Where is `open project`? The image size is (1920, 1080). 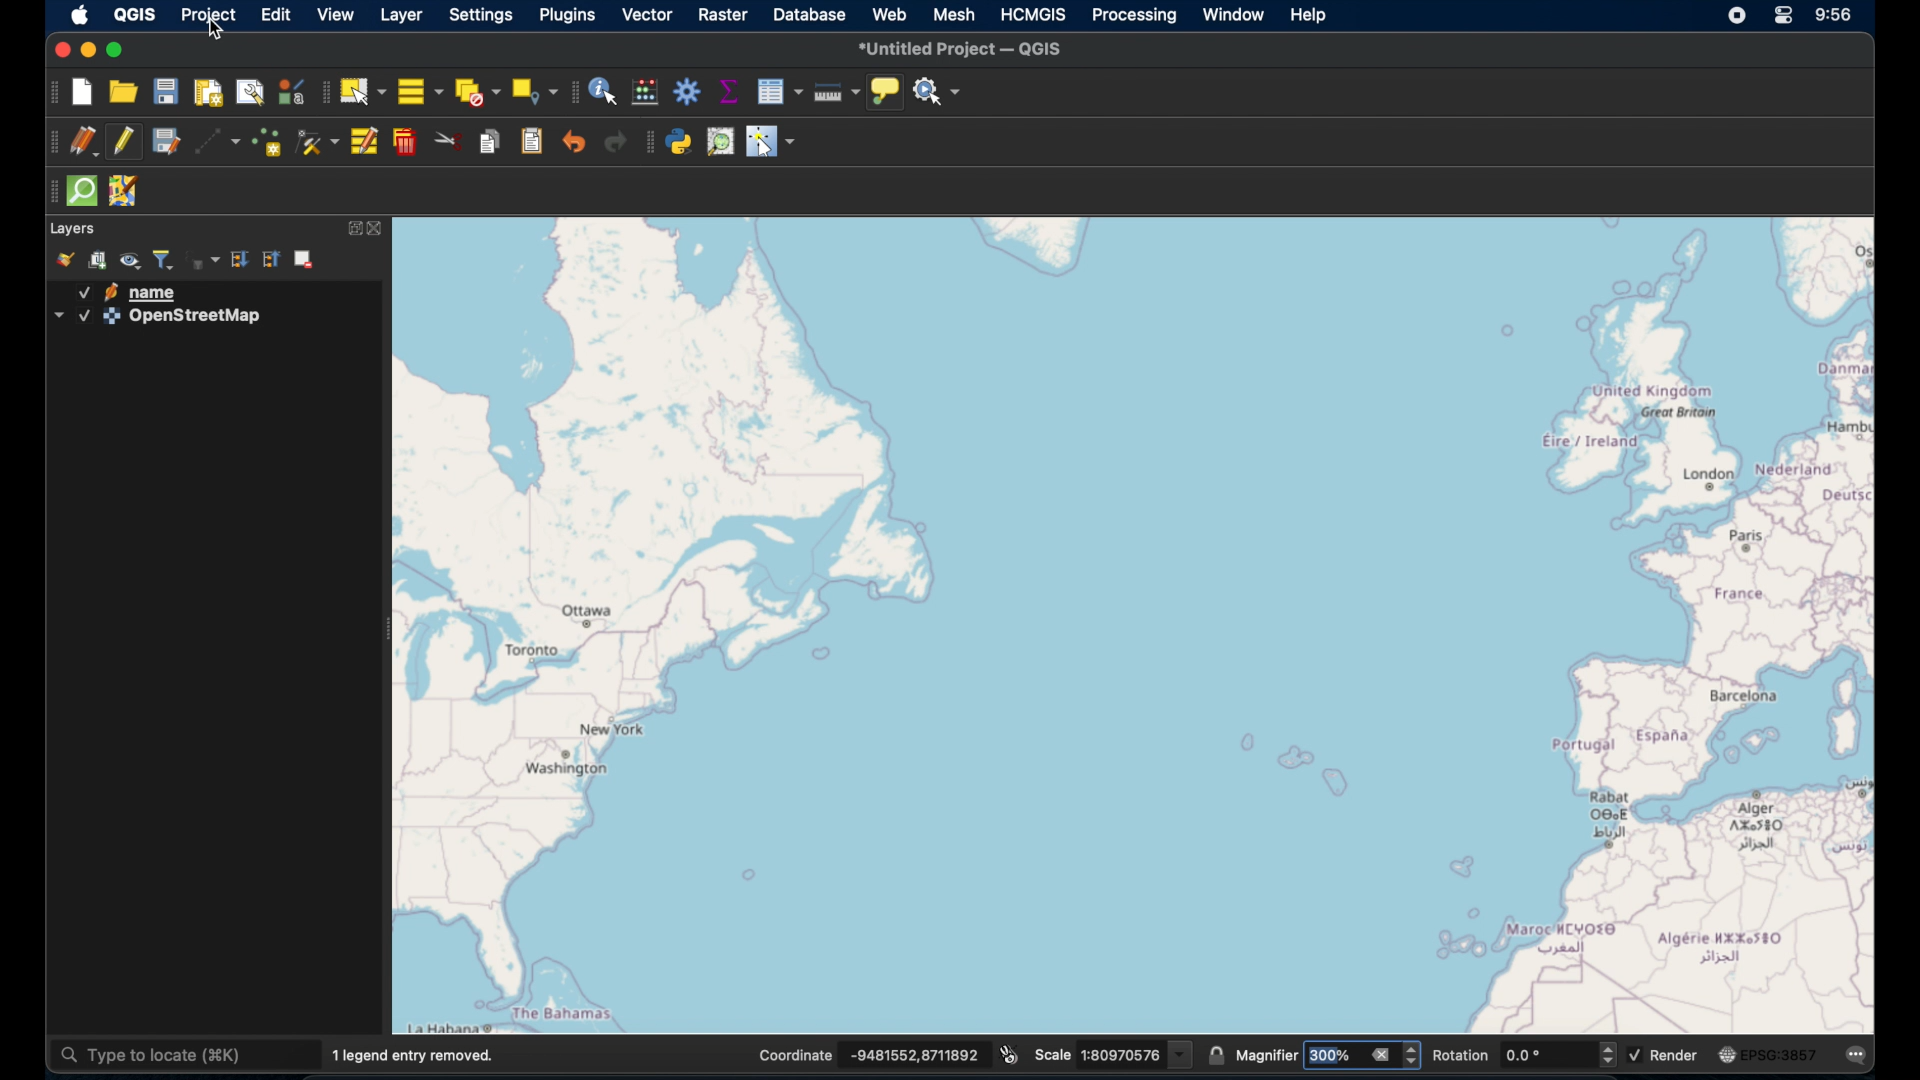
open project is located at coordinates (123, 93).